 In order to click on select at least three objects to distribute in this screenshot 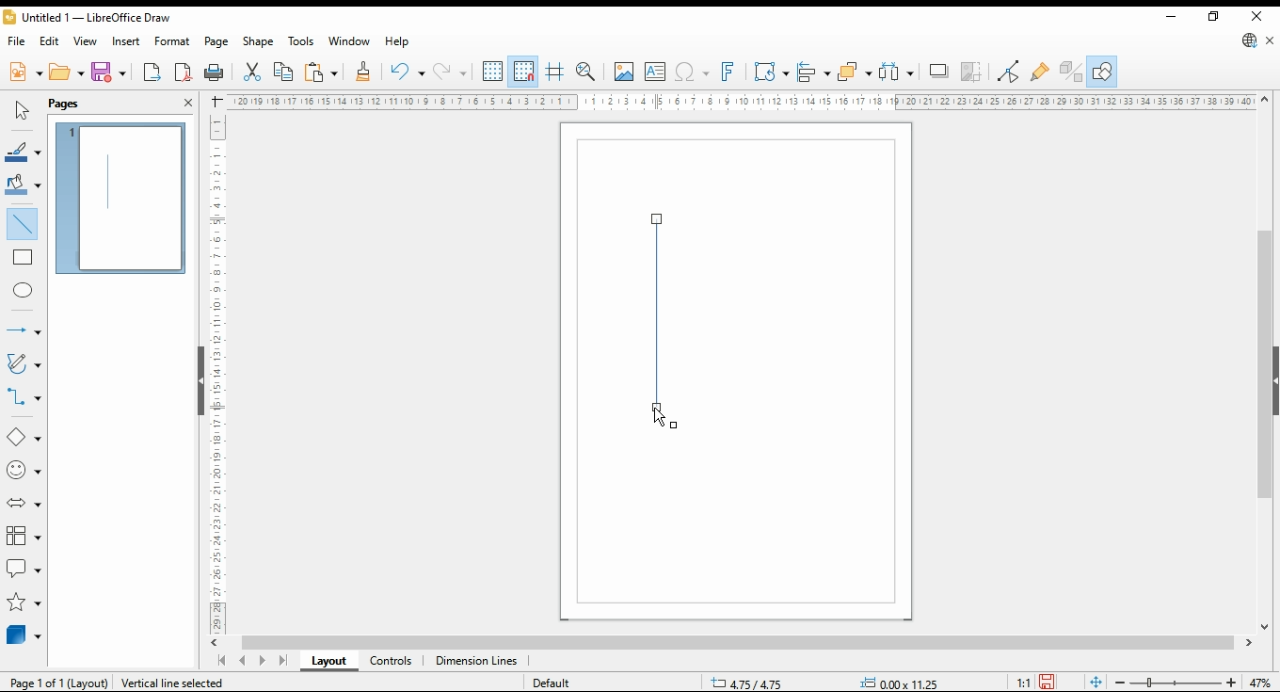, I will do `click(898, 72)`.